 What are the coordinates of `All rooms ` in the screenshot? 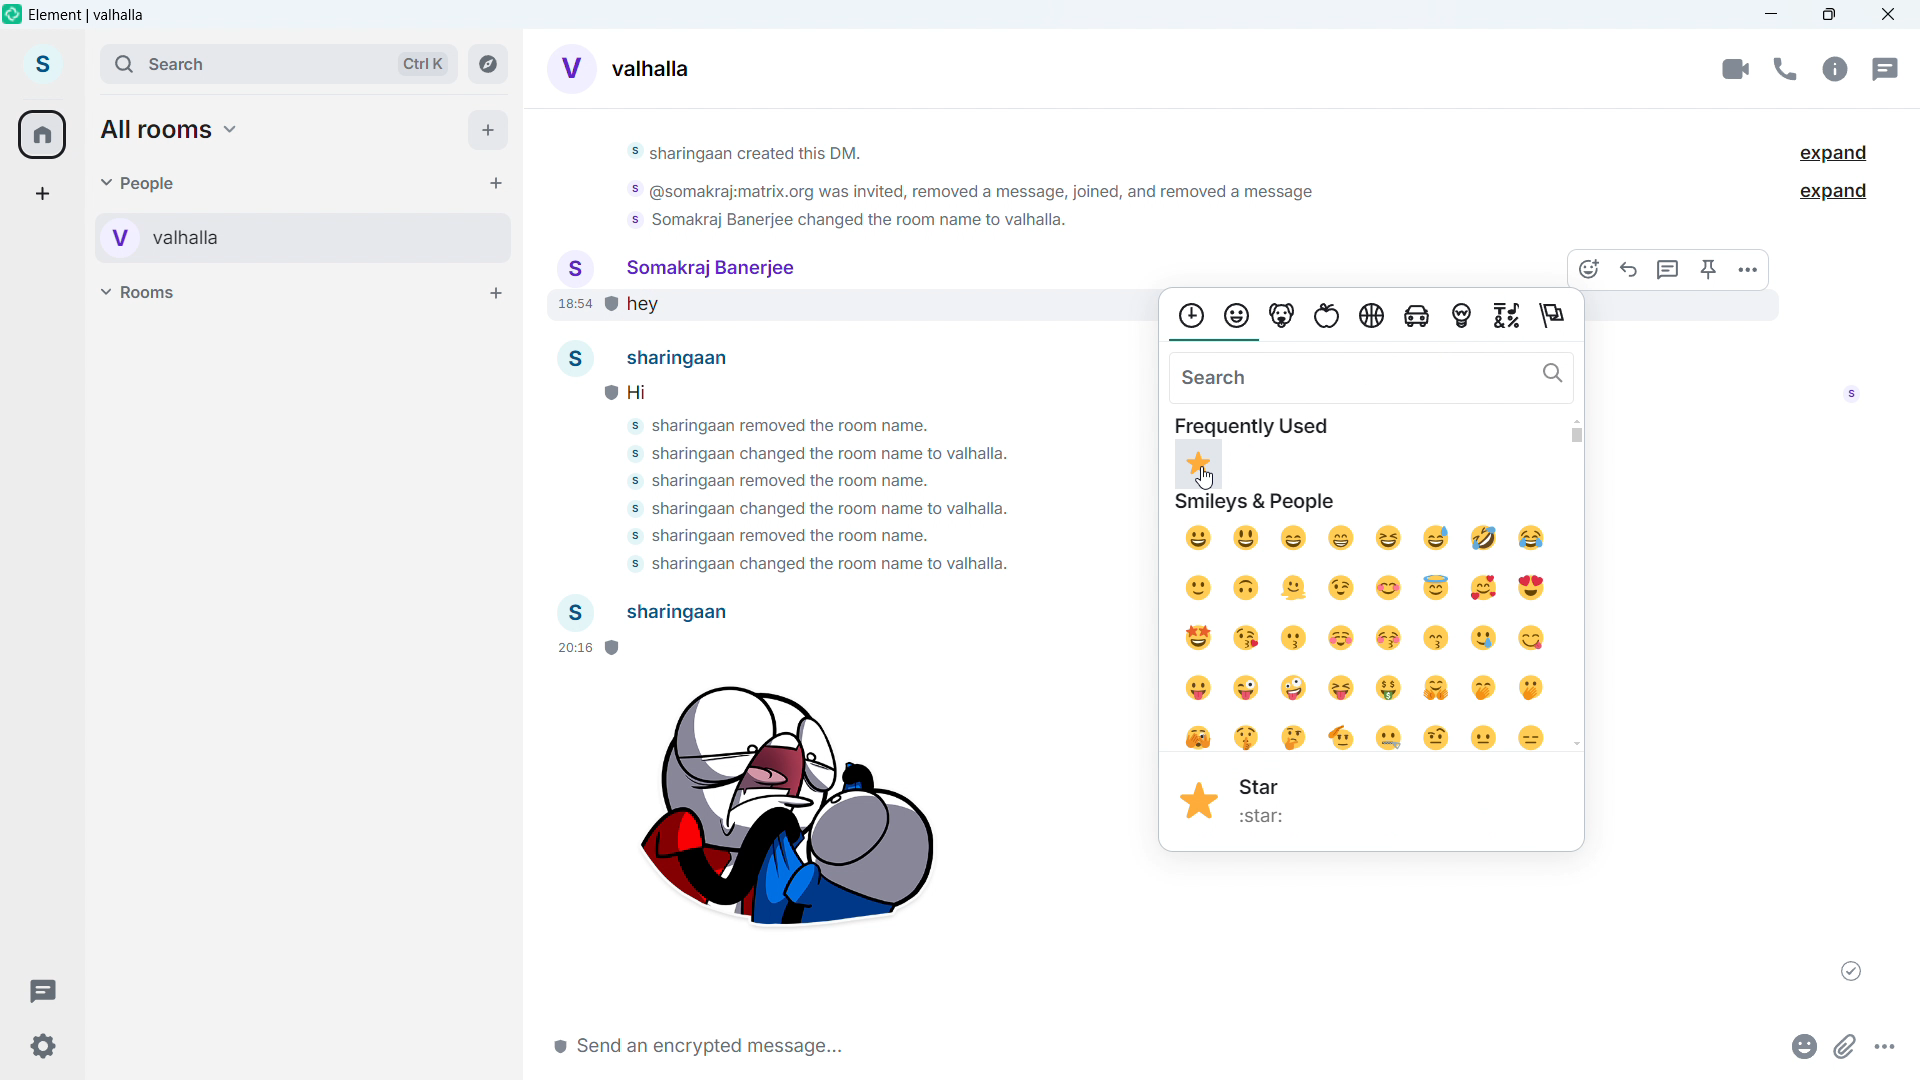 It's located at (172, 130).